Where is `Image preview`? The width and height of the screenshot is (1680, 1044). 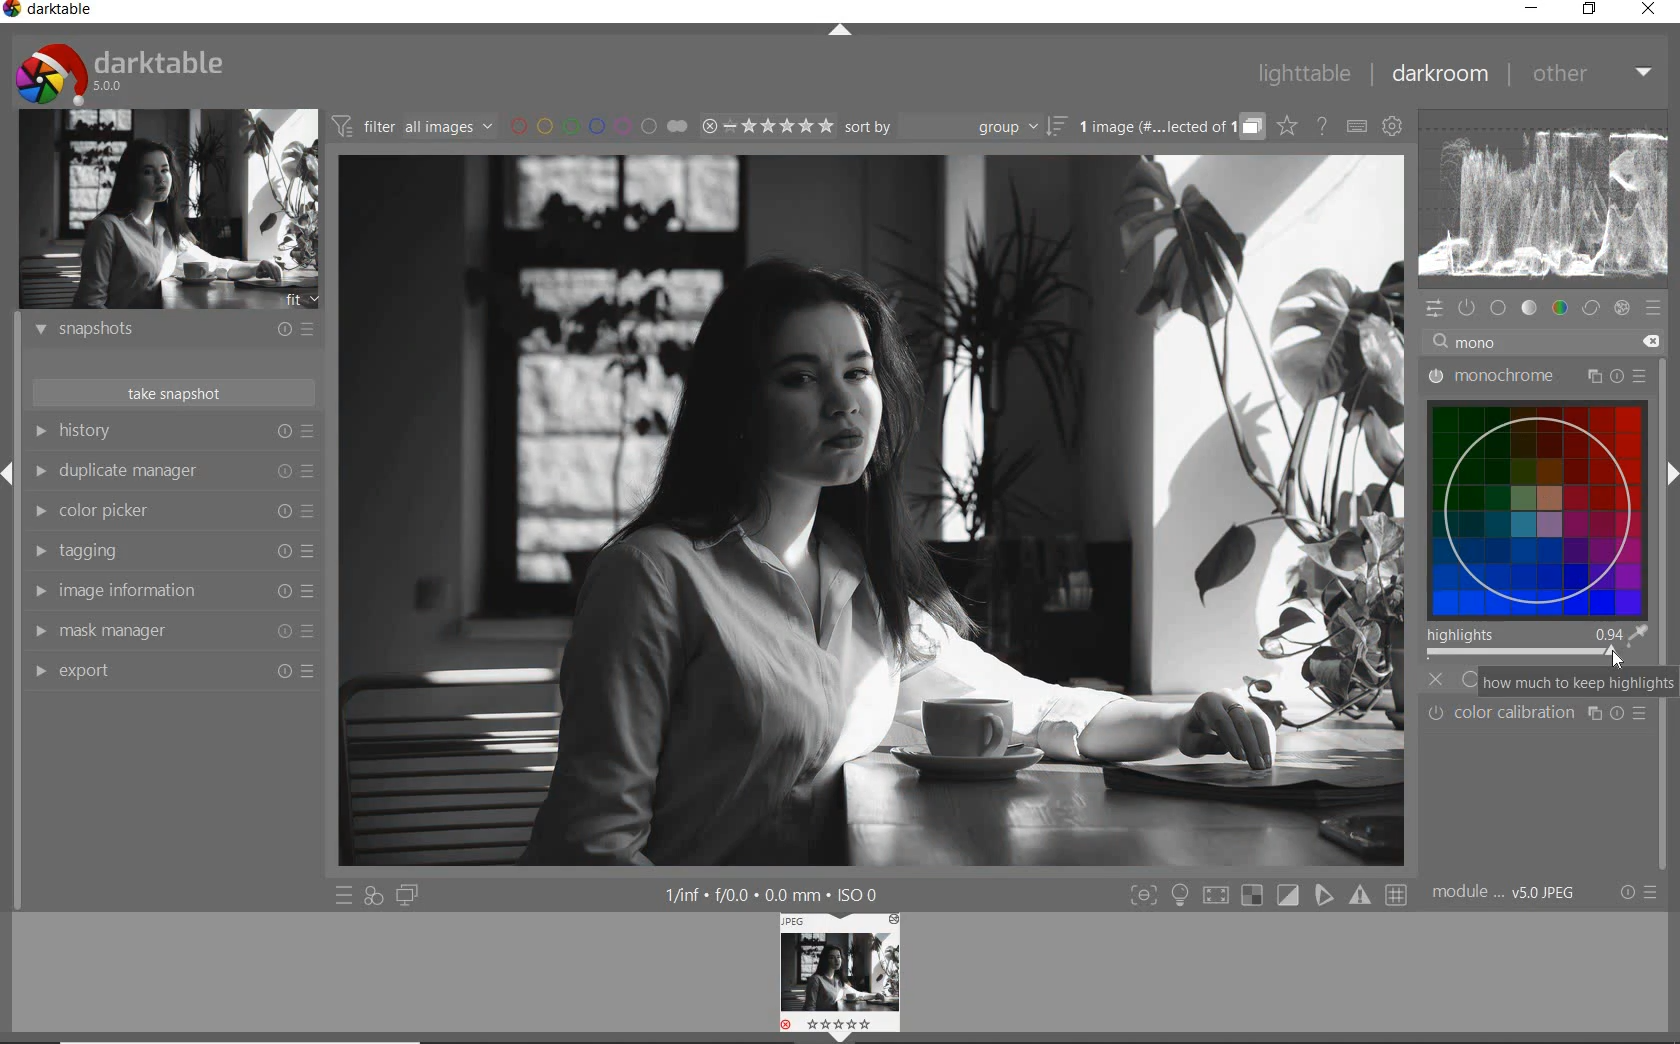
Image preview is located at coordinates (843, 977).